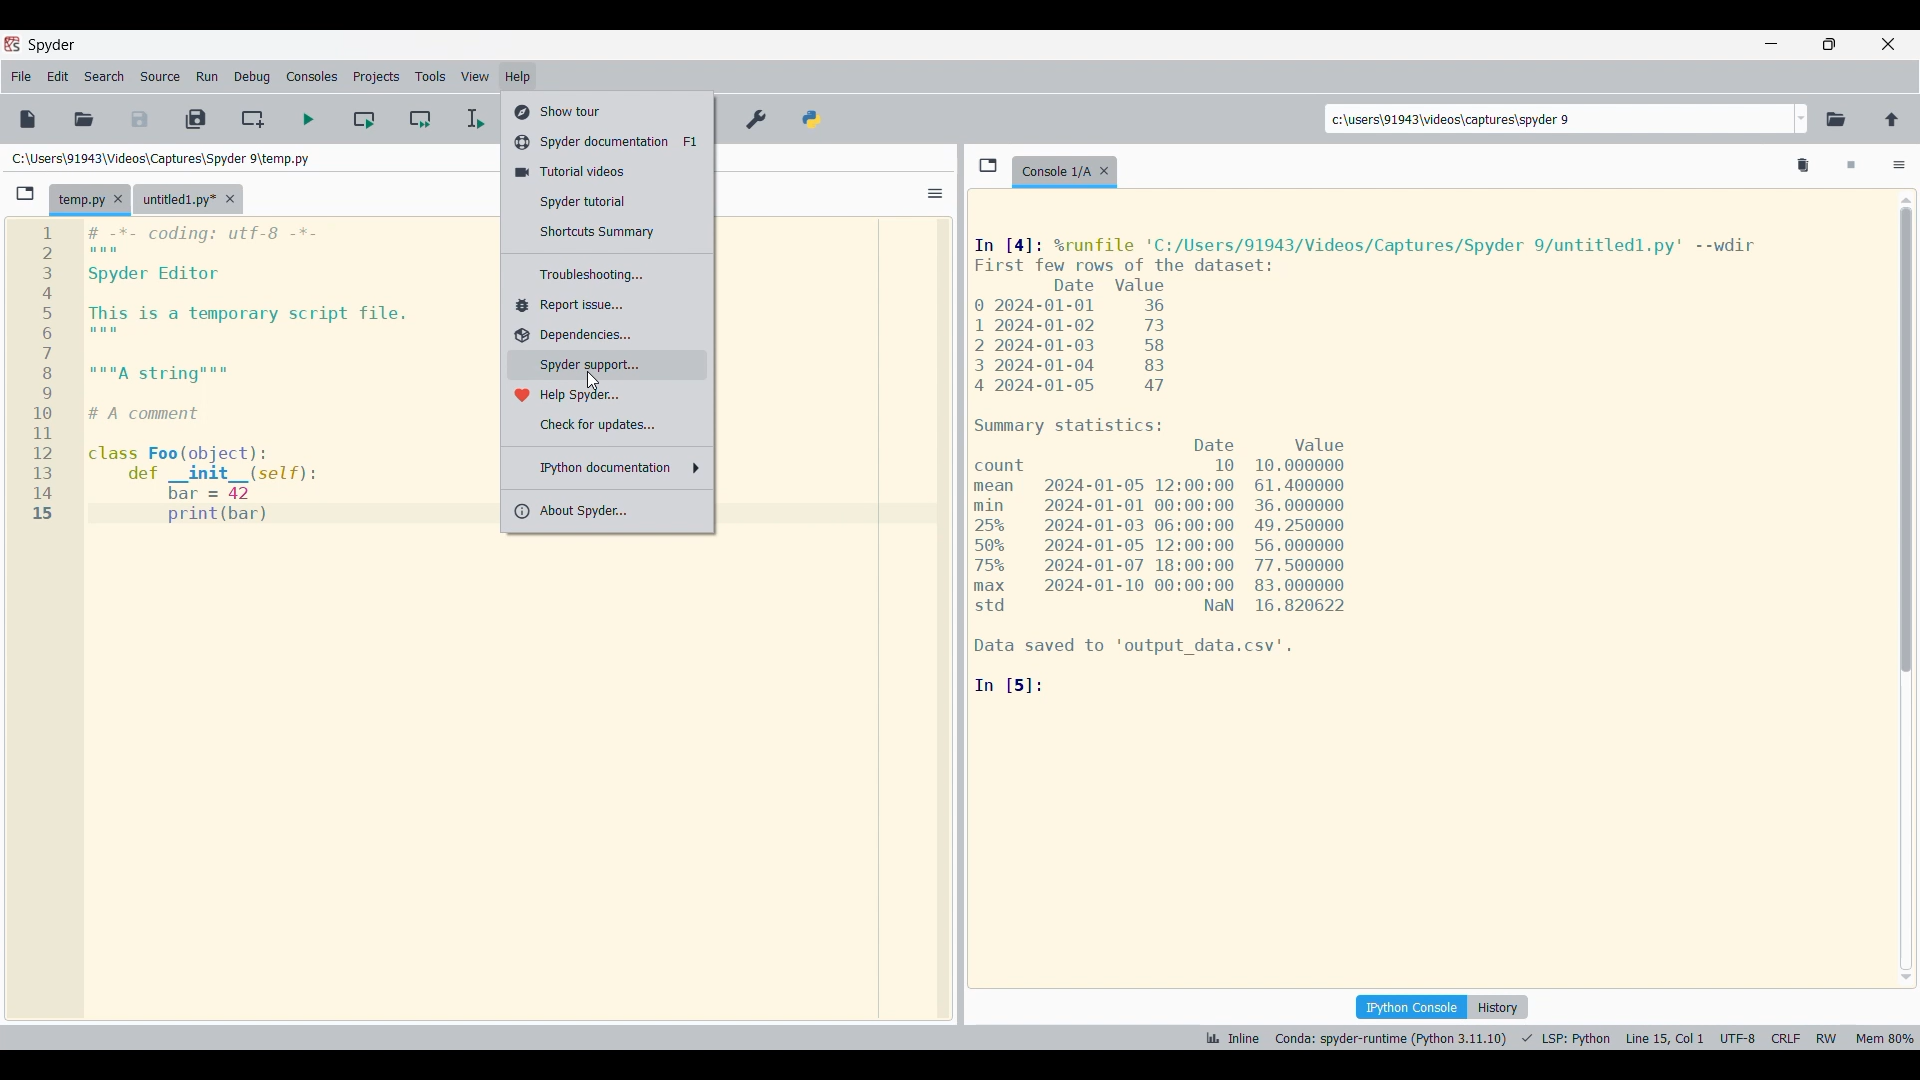 This screenshot has width=1920, height=1080. Describe the element at coordinates (1772, 43) in the screenshot. I see `Minimize` at that location.